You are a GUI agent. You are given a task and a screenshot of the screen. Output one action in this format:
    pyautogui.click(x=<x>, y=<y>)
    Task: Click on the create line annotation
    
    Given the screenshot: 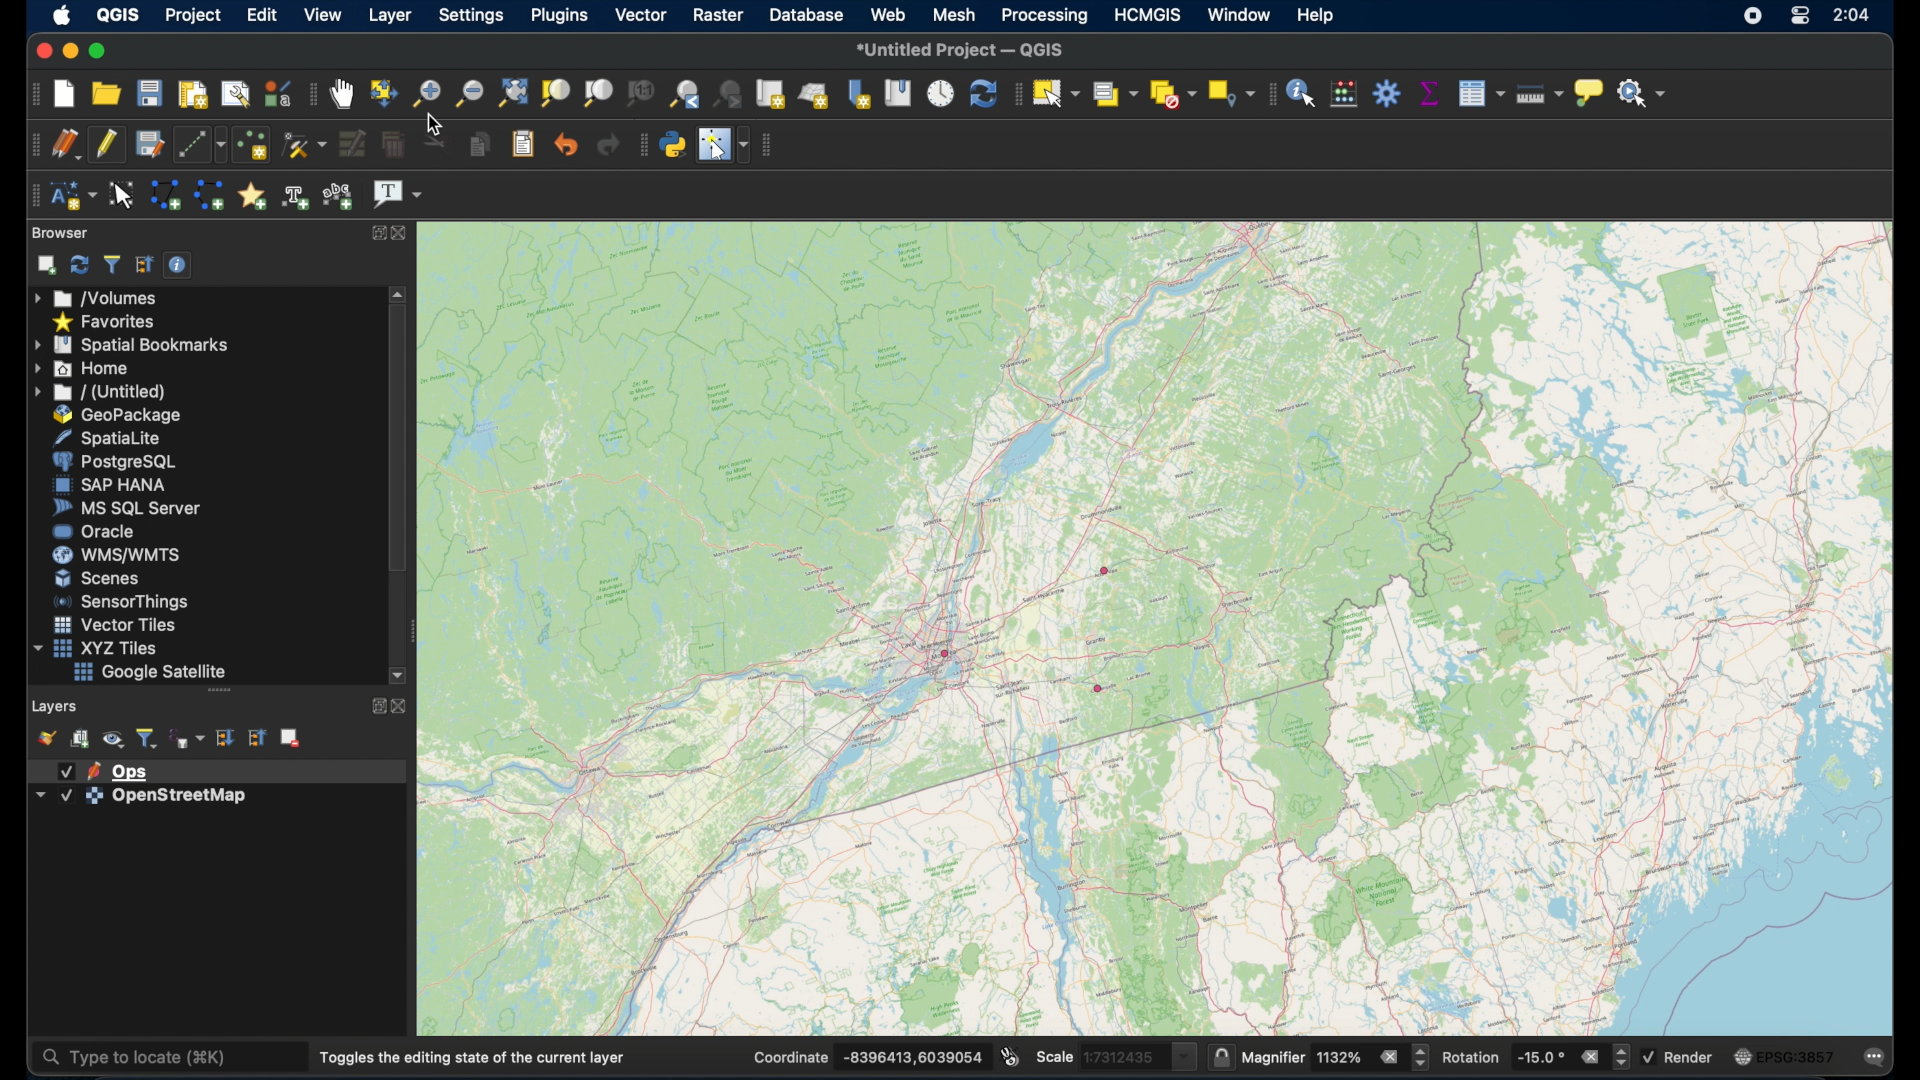 What is the action you would take?
    pyautogui.click(x=209, y=195)
    